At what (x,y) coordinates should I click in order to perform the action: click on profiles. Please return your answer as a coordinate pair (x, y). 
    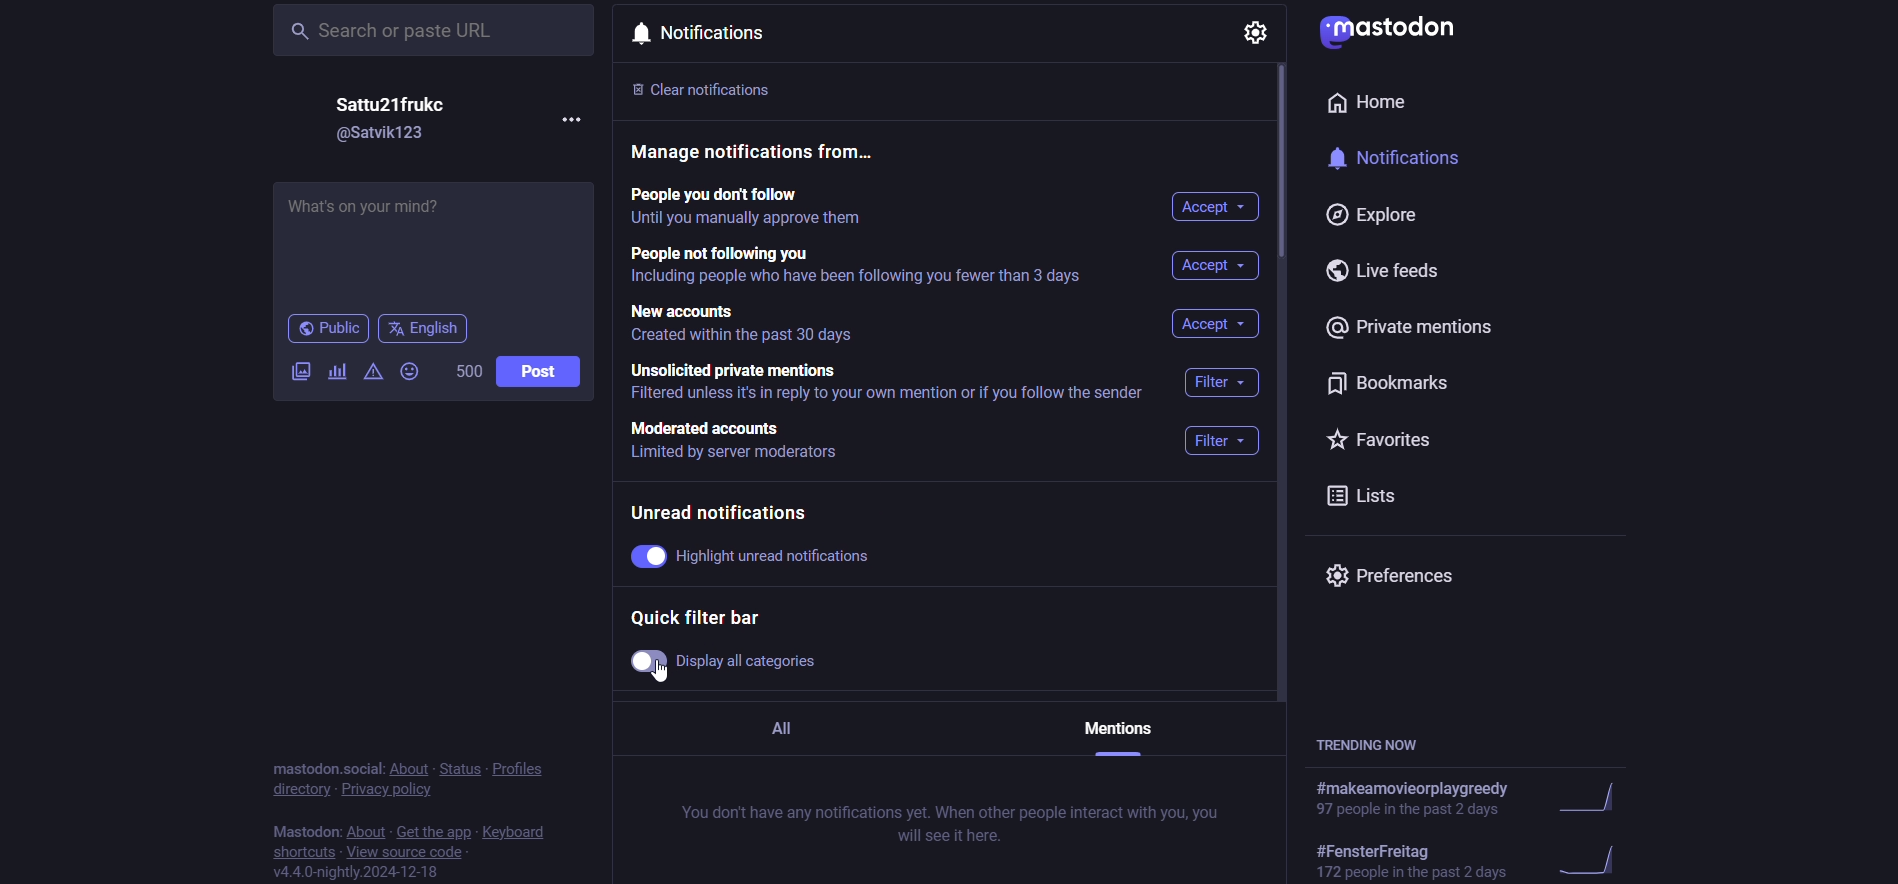
    Looking at the image, I should click on (523, 767).